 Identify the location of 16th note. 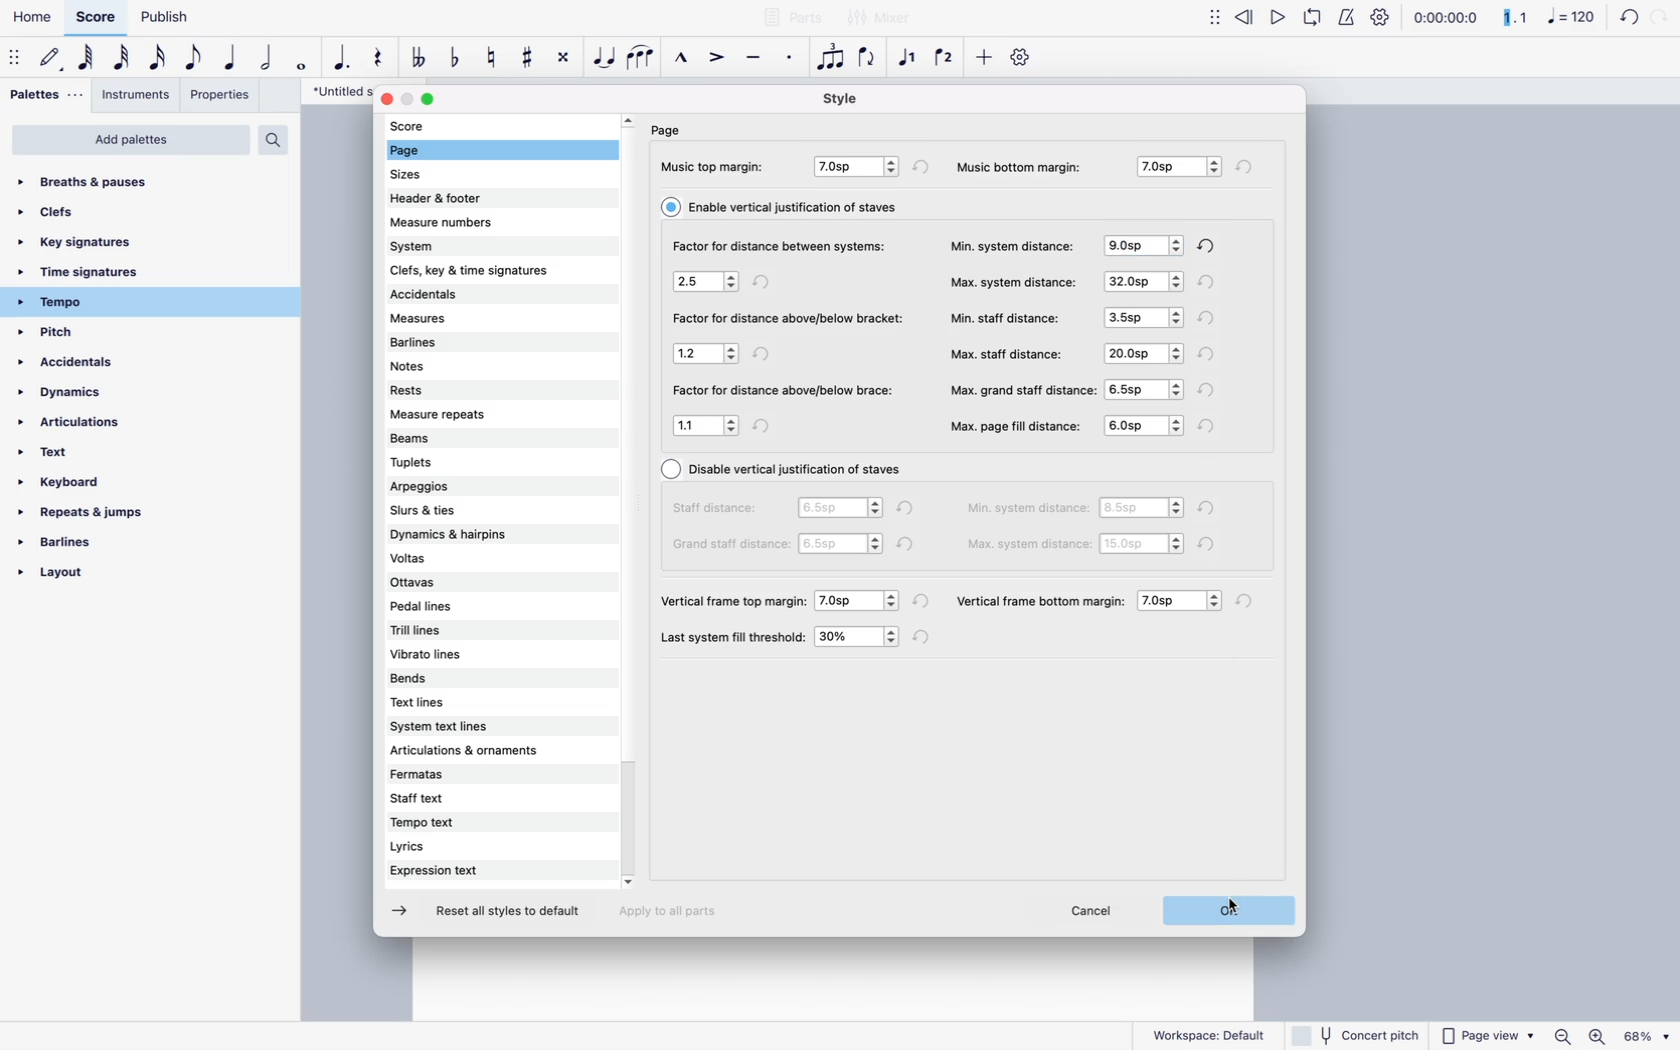
(158, 58).